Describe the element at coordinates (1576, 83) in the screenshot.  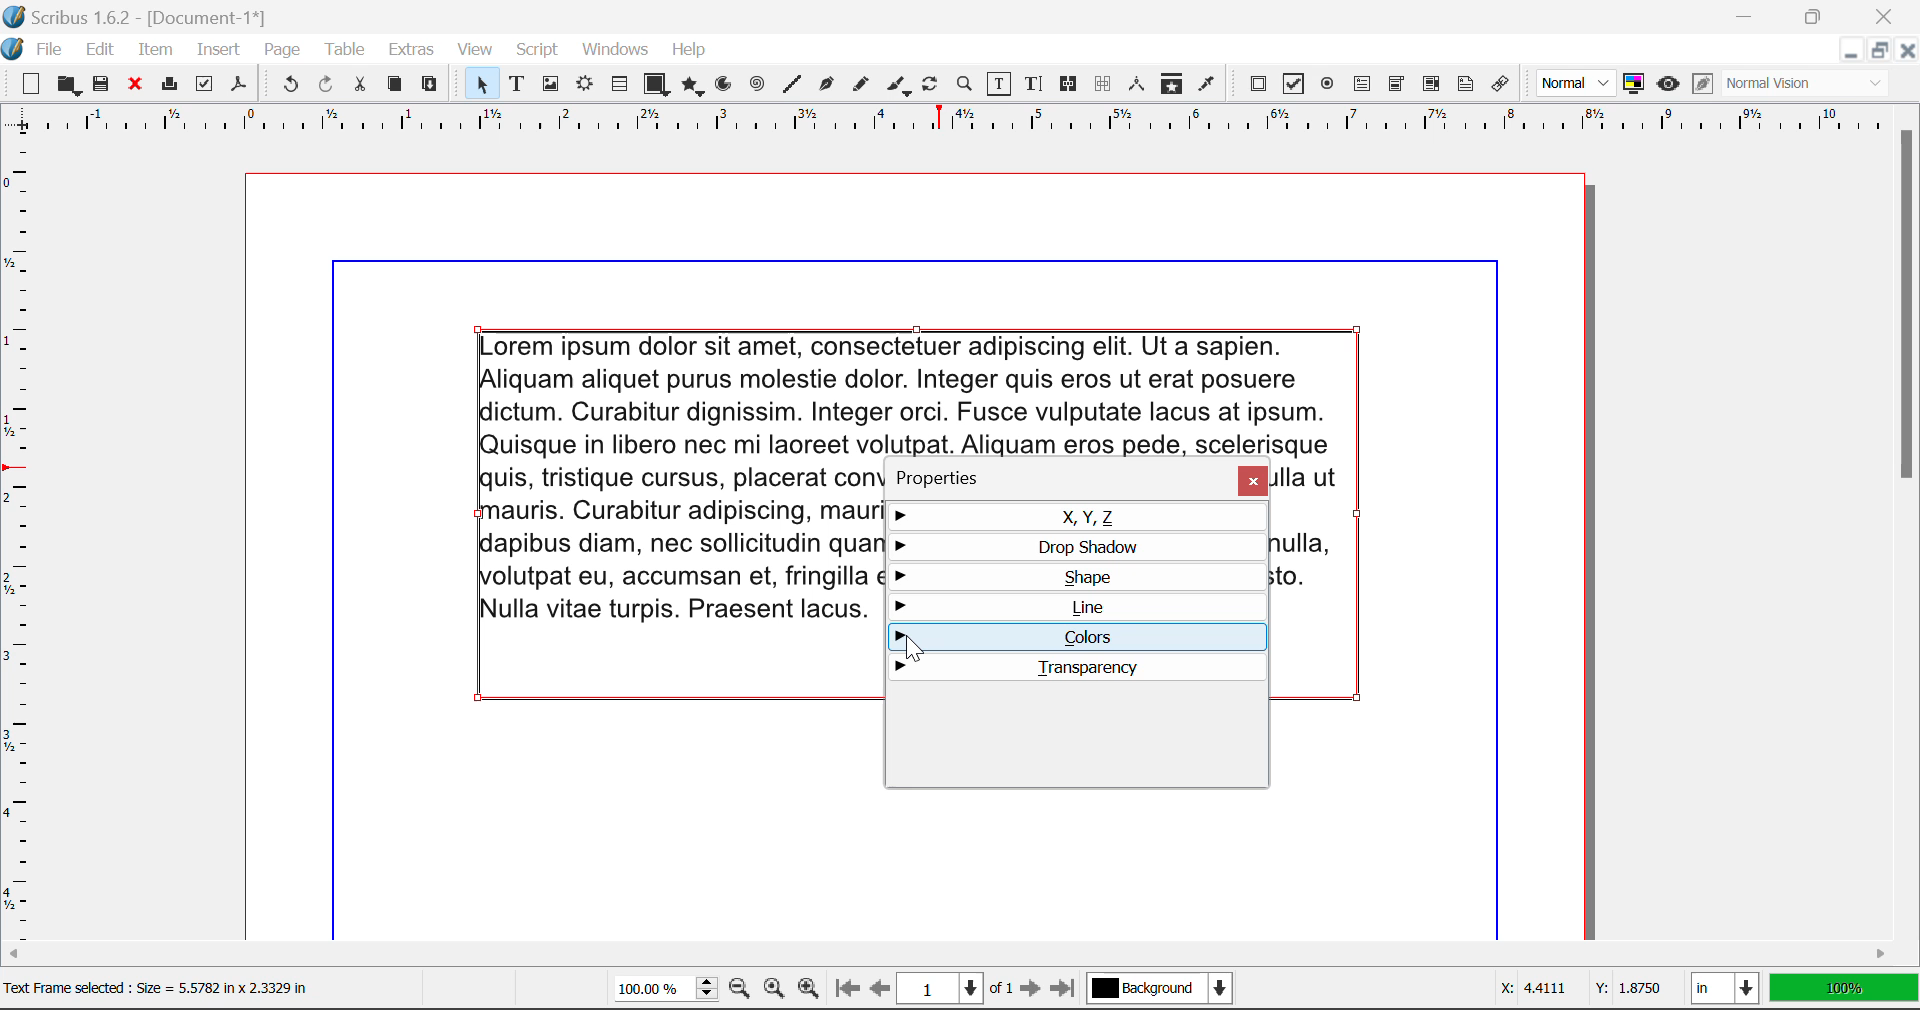
I see `Preview Mode` at that location.